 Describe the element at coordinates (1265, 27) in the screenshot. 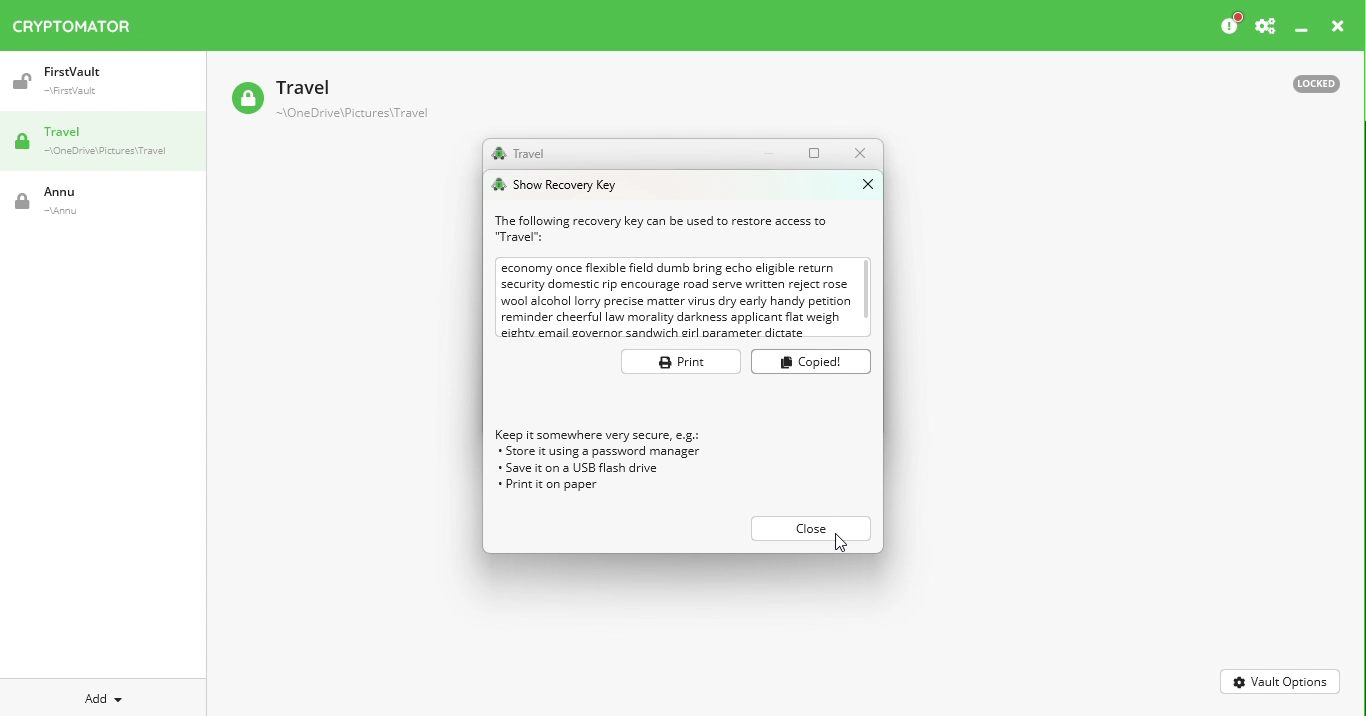

I see `Preferences` at that location.